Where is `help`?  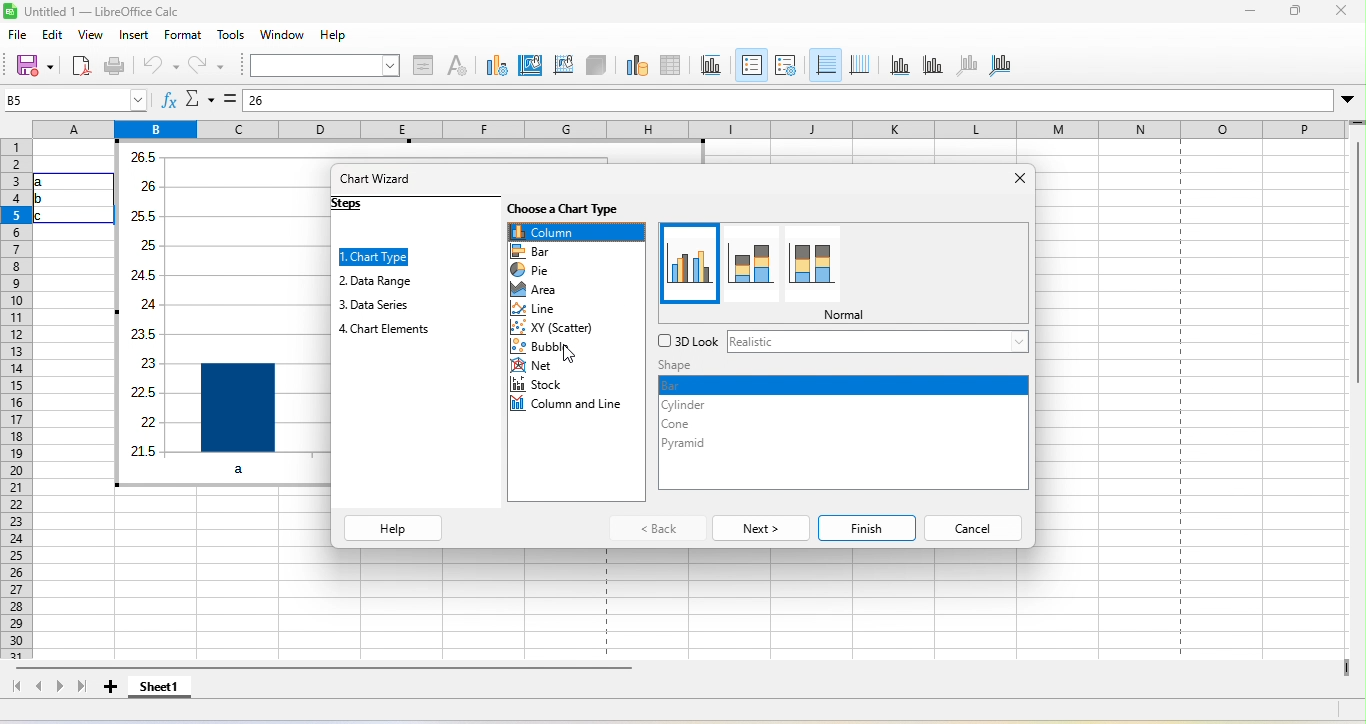
help is located at coordinates (394, 528).